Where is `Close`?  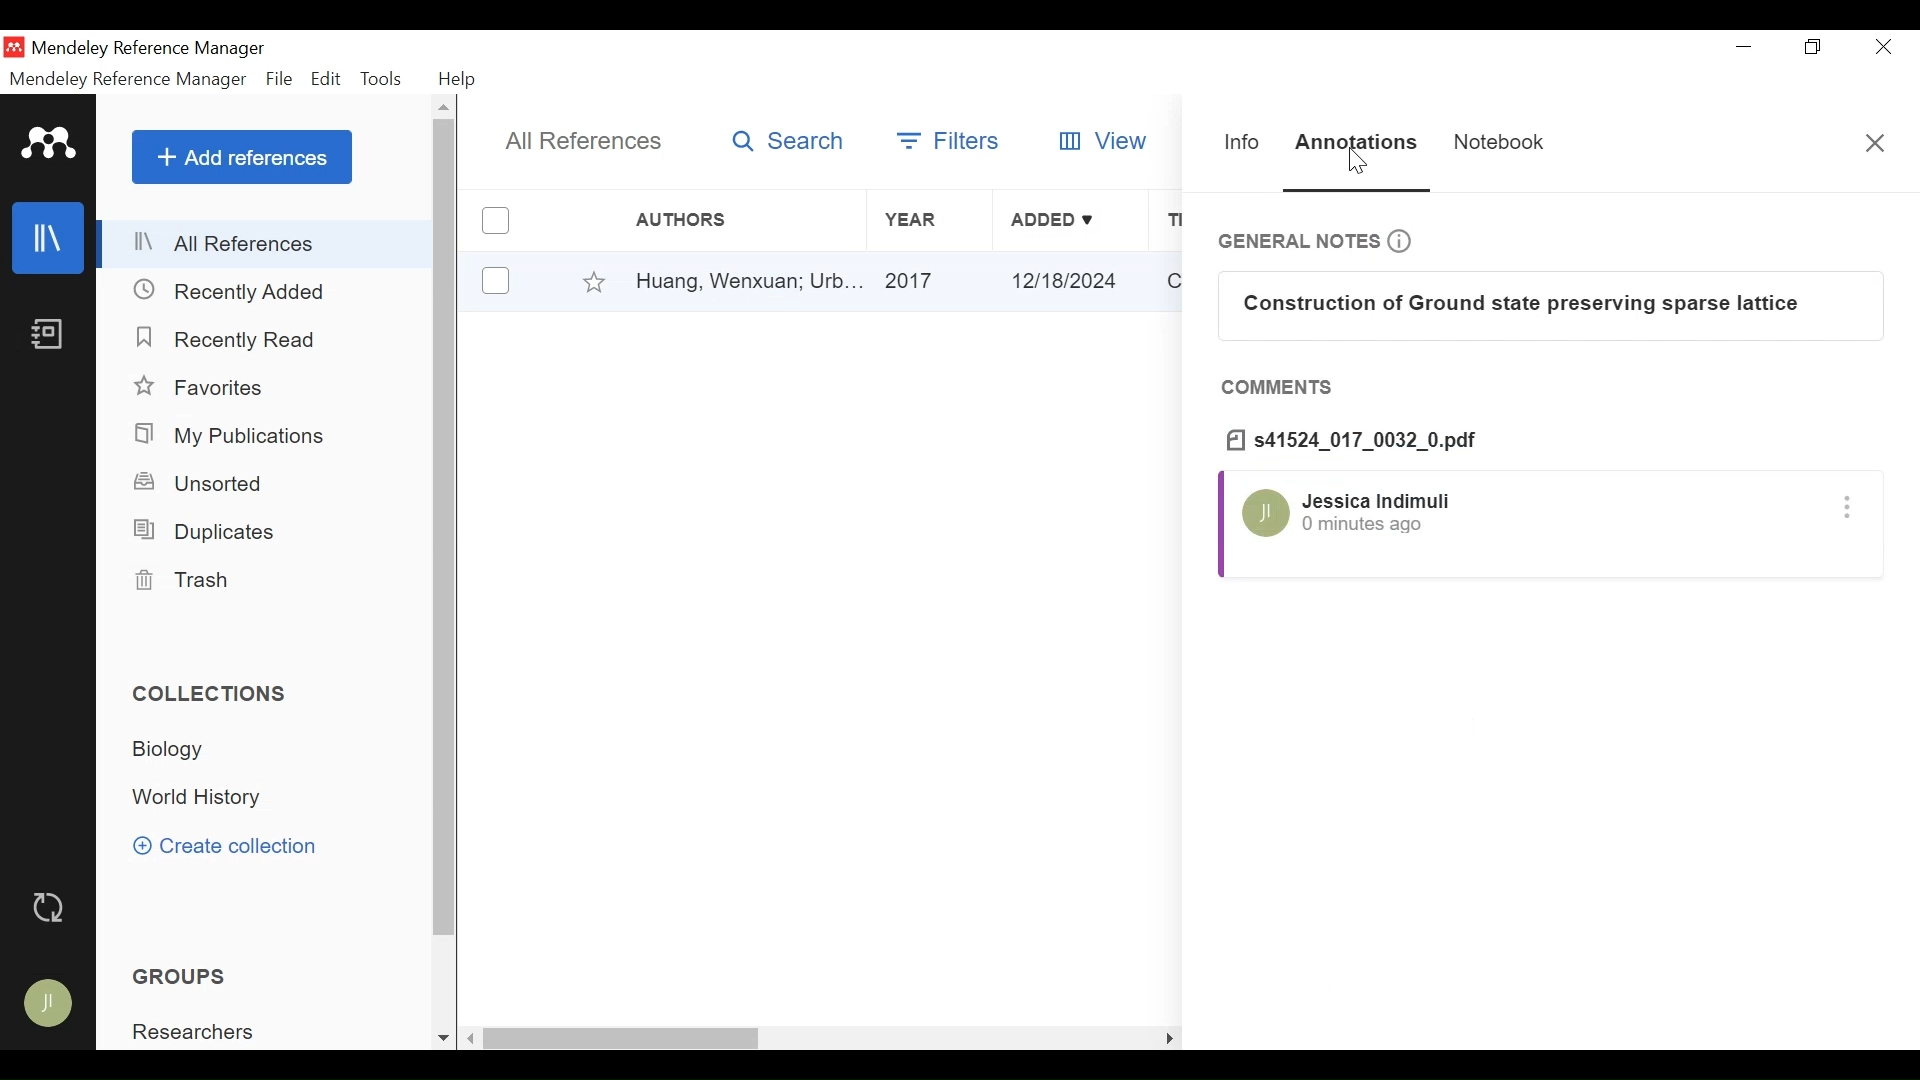
Close is located at coordinates (1885, 49).